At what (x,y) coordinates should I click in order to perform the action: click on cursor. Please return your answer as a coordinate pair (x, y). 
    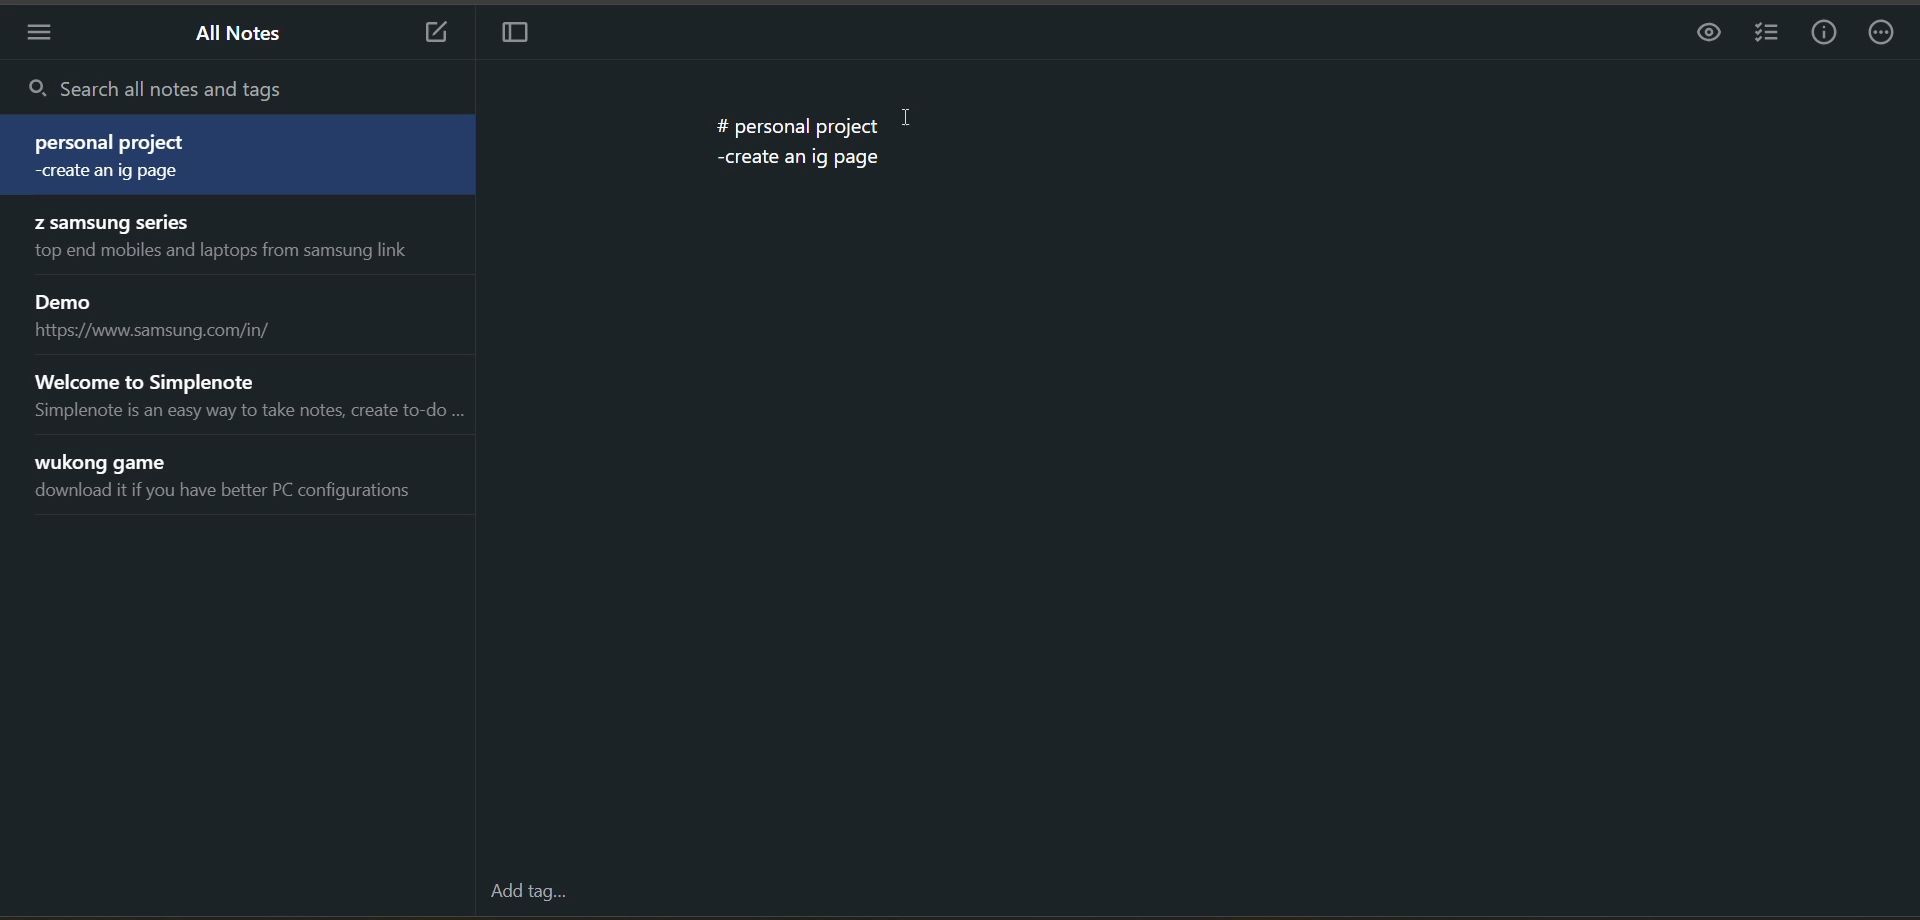
    Looking at the image, I should click on (906, 118).